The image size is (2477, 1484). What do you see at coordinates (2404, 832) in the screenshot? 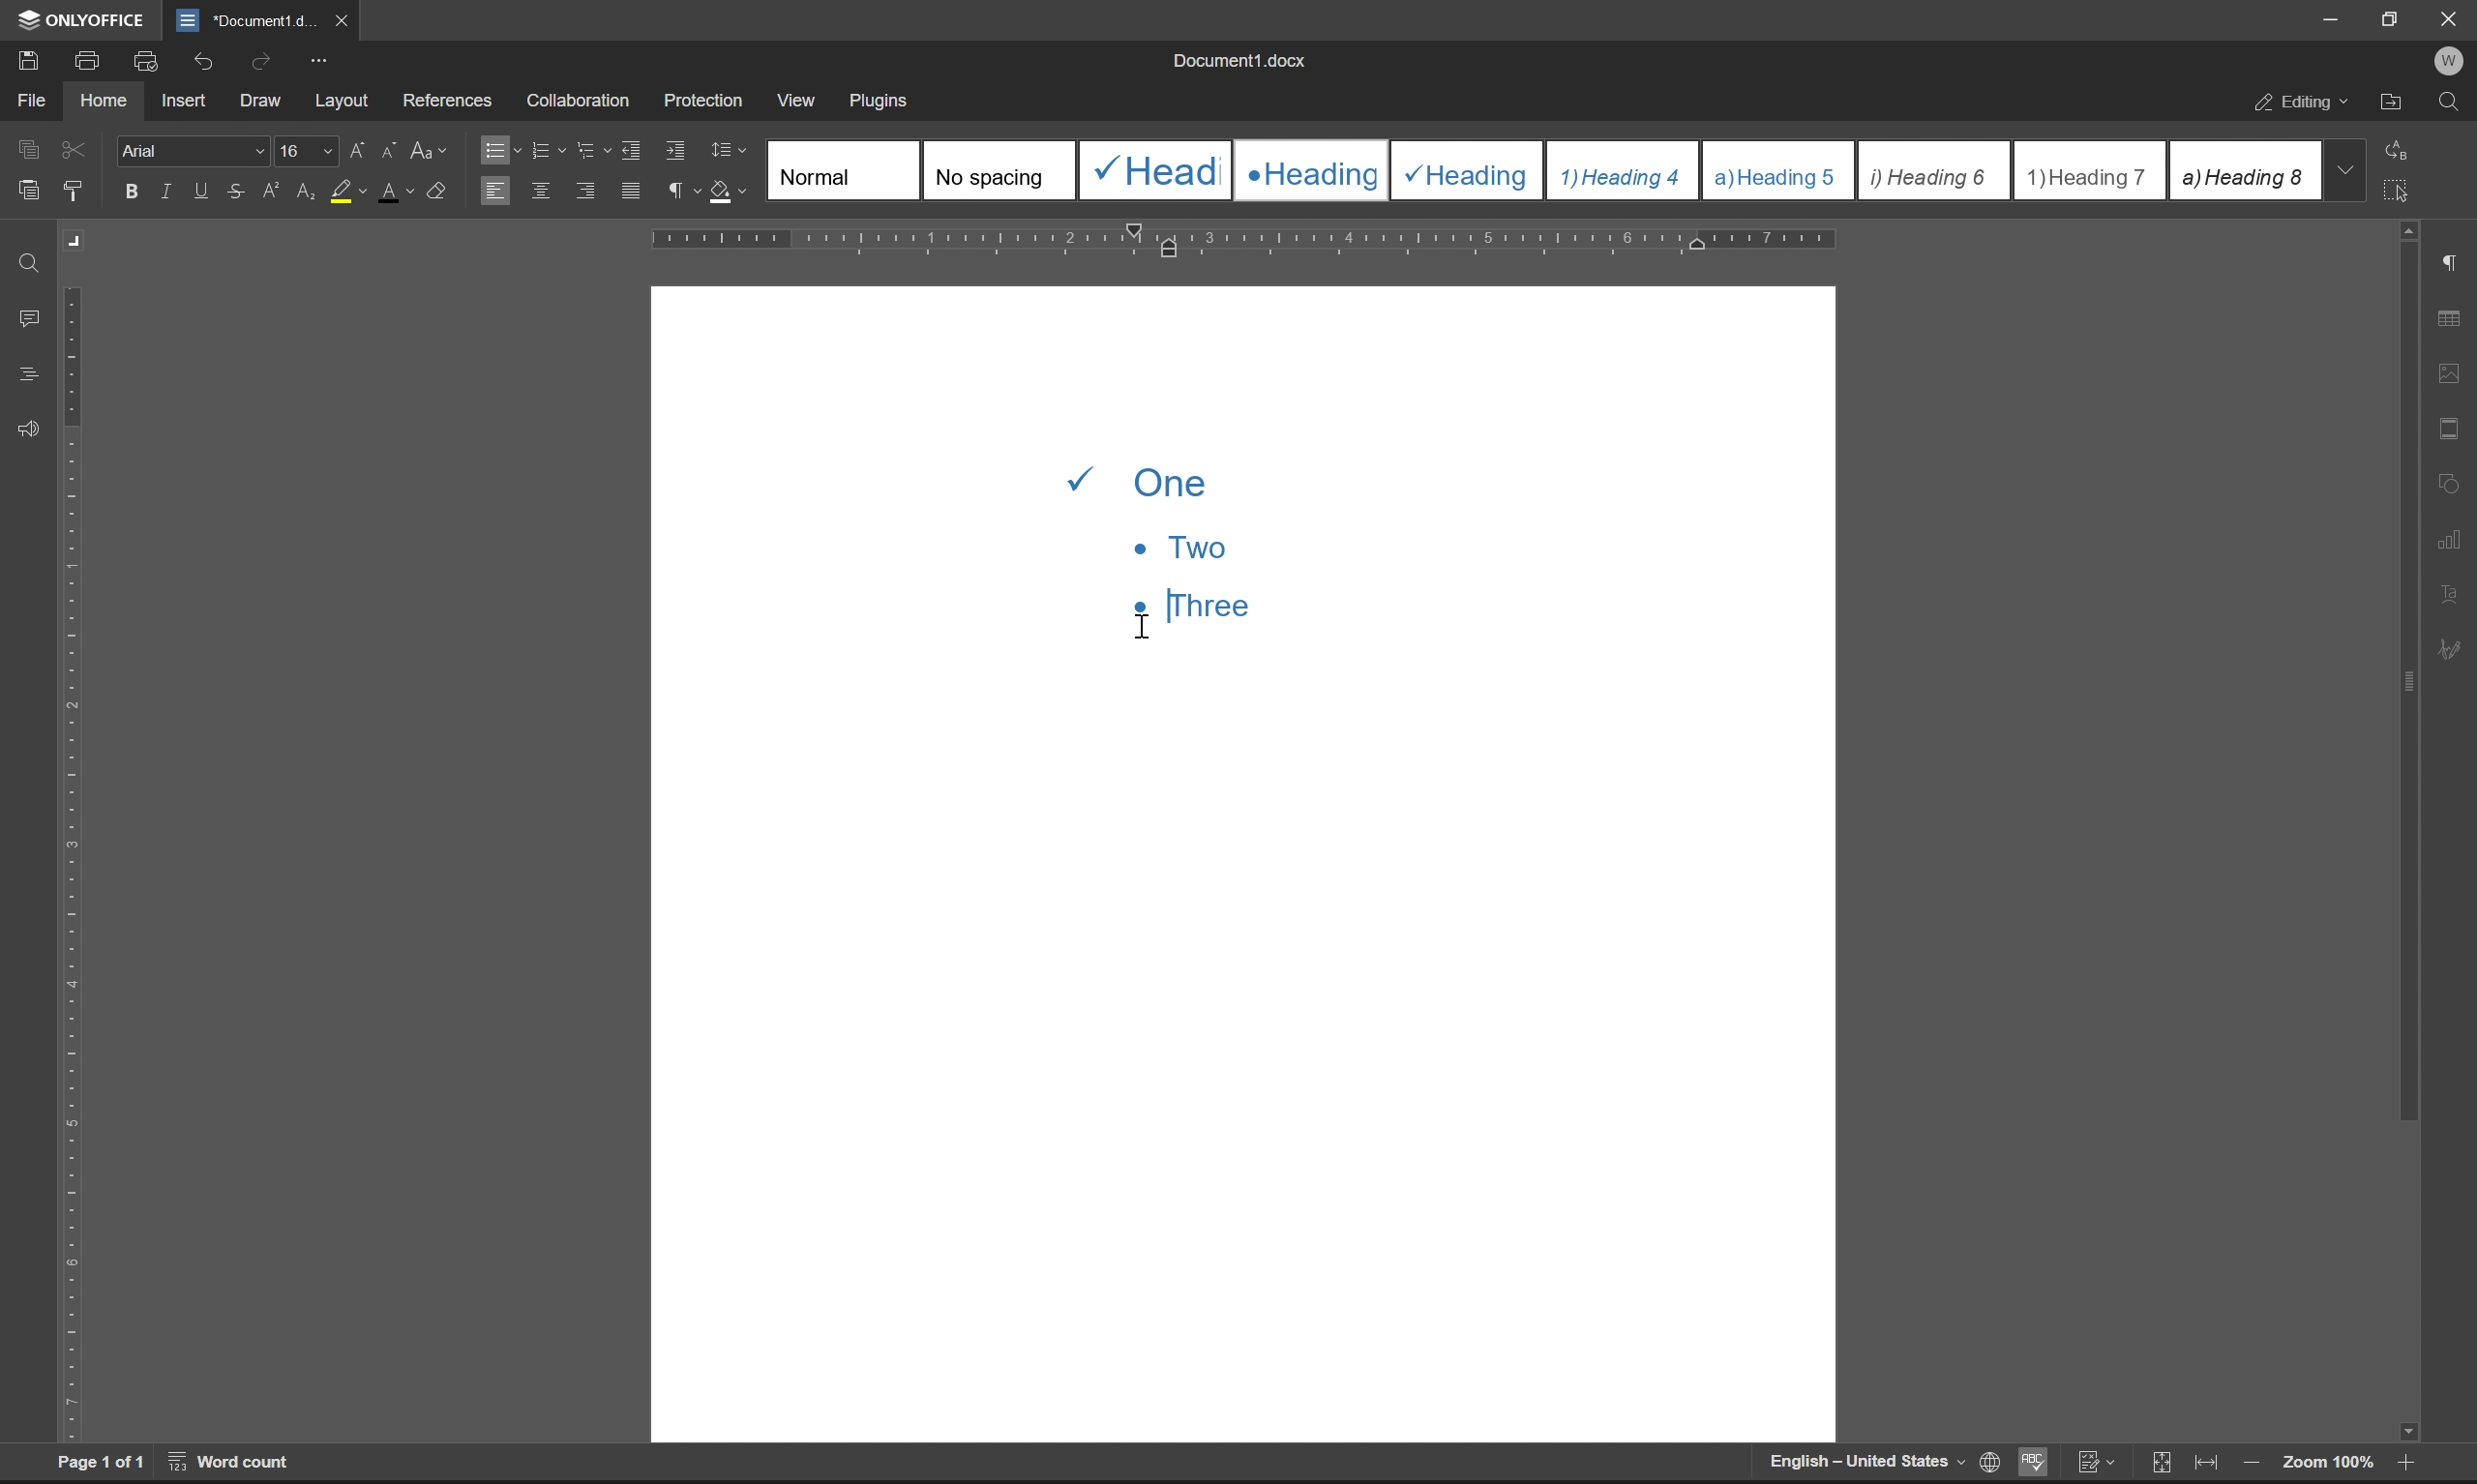
I see `scroll bar` at bounding box center [2404, 832].